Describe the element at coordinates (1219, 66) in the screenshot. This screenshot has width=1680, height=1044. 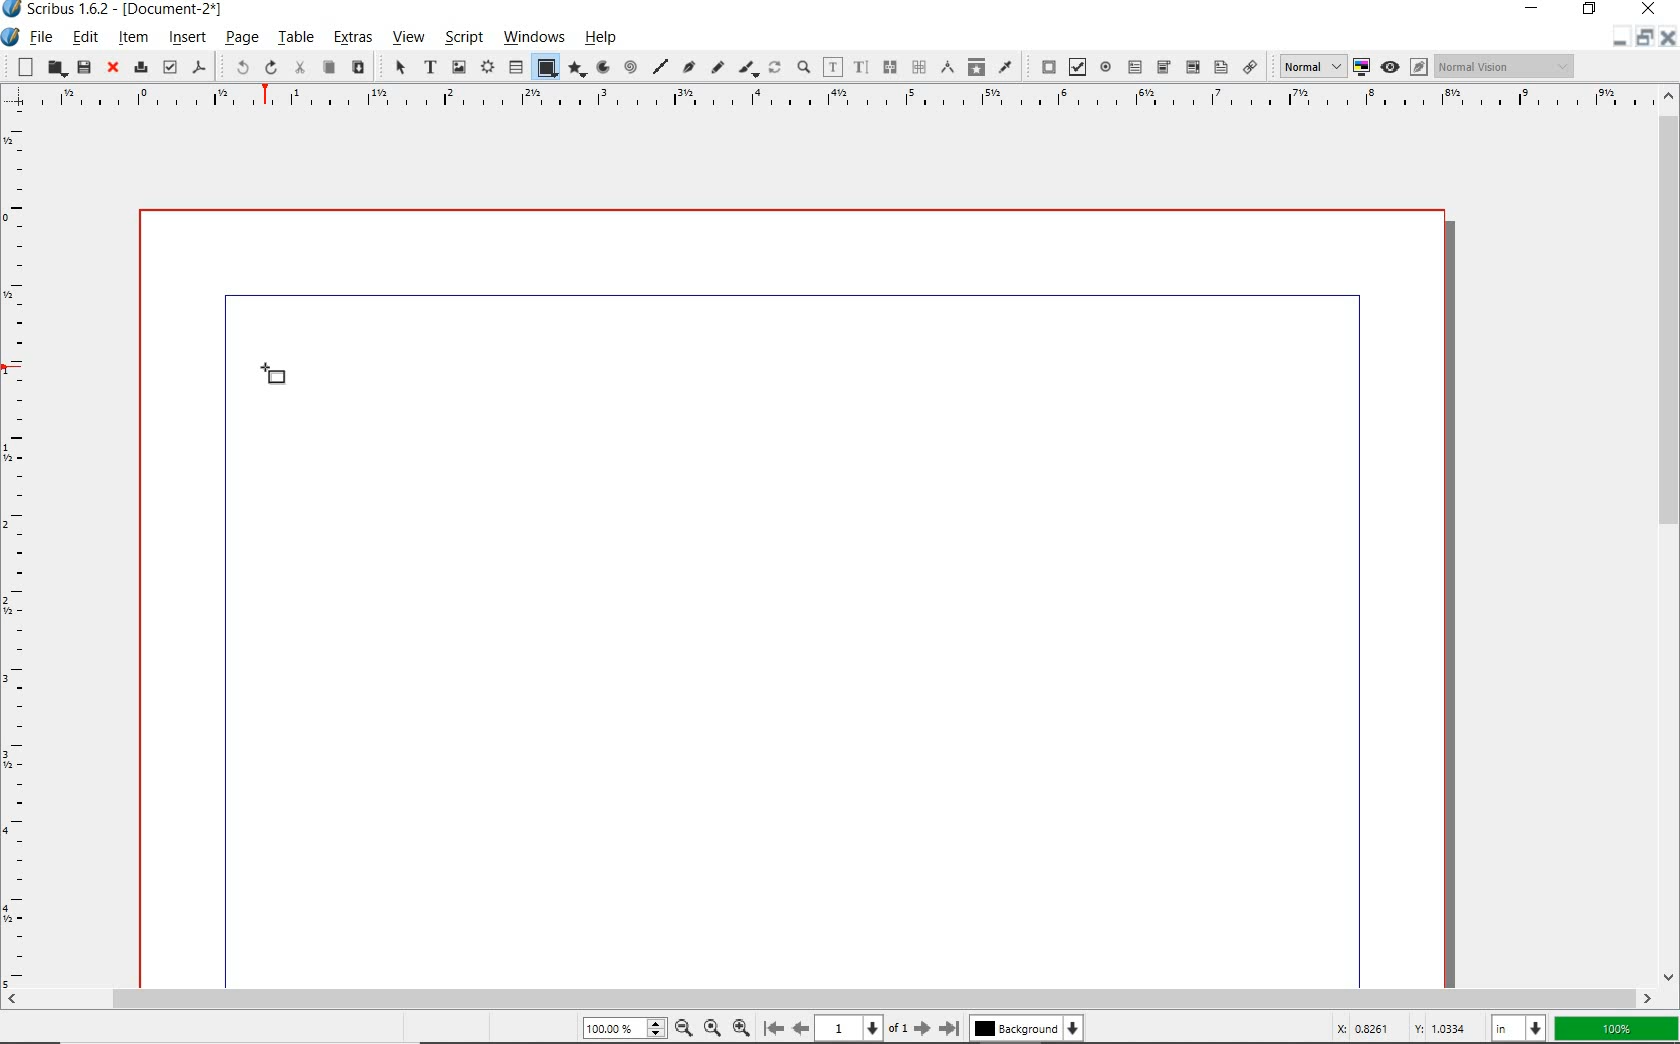
I see `pdf list box` at that location.